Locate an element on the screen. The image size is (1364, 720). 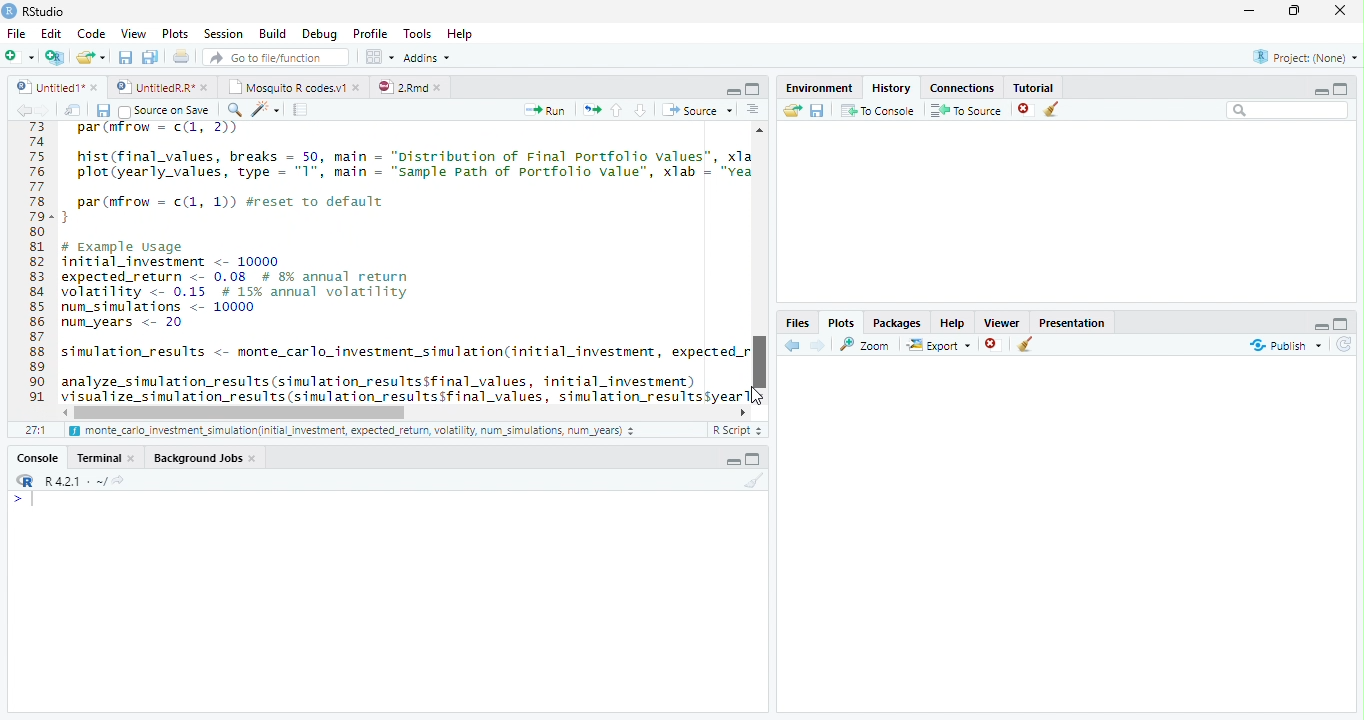
Scroll down is located at coordinates (761, 393).